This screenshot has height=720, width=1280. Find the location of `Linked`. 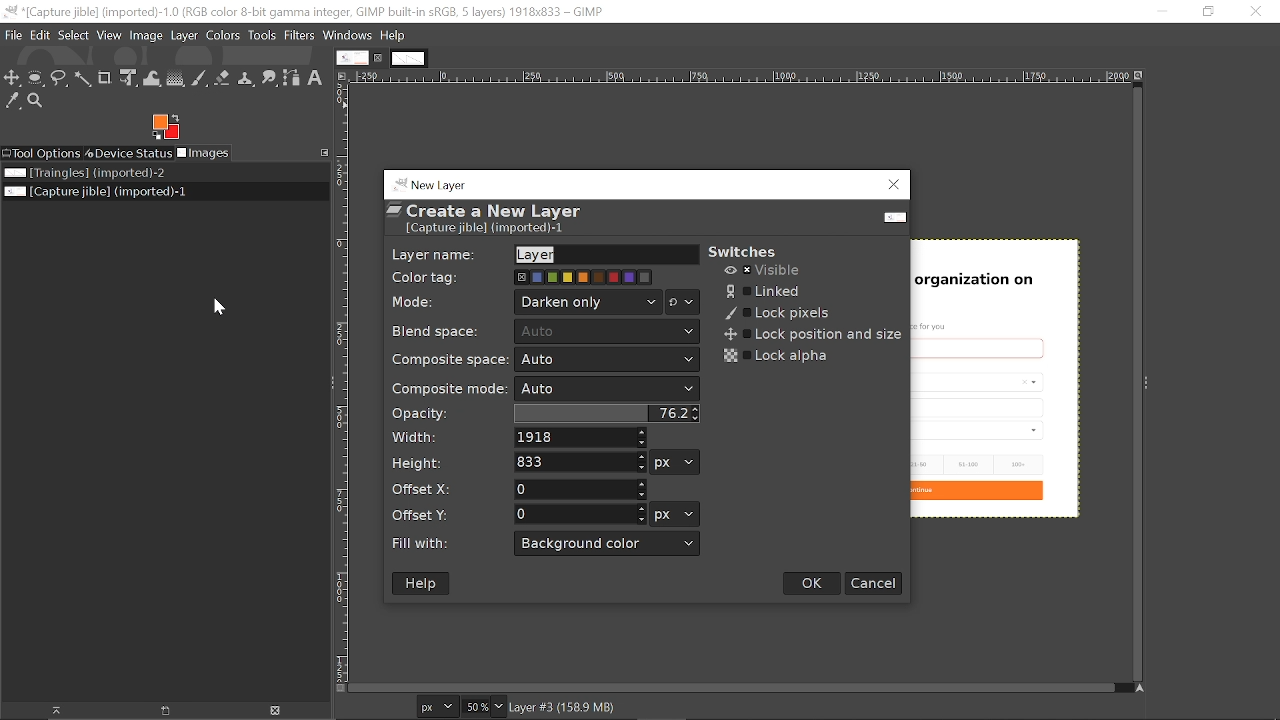

Linked is located at coordinates (770, 291).